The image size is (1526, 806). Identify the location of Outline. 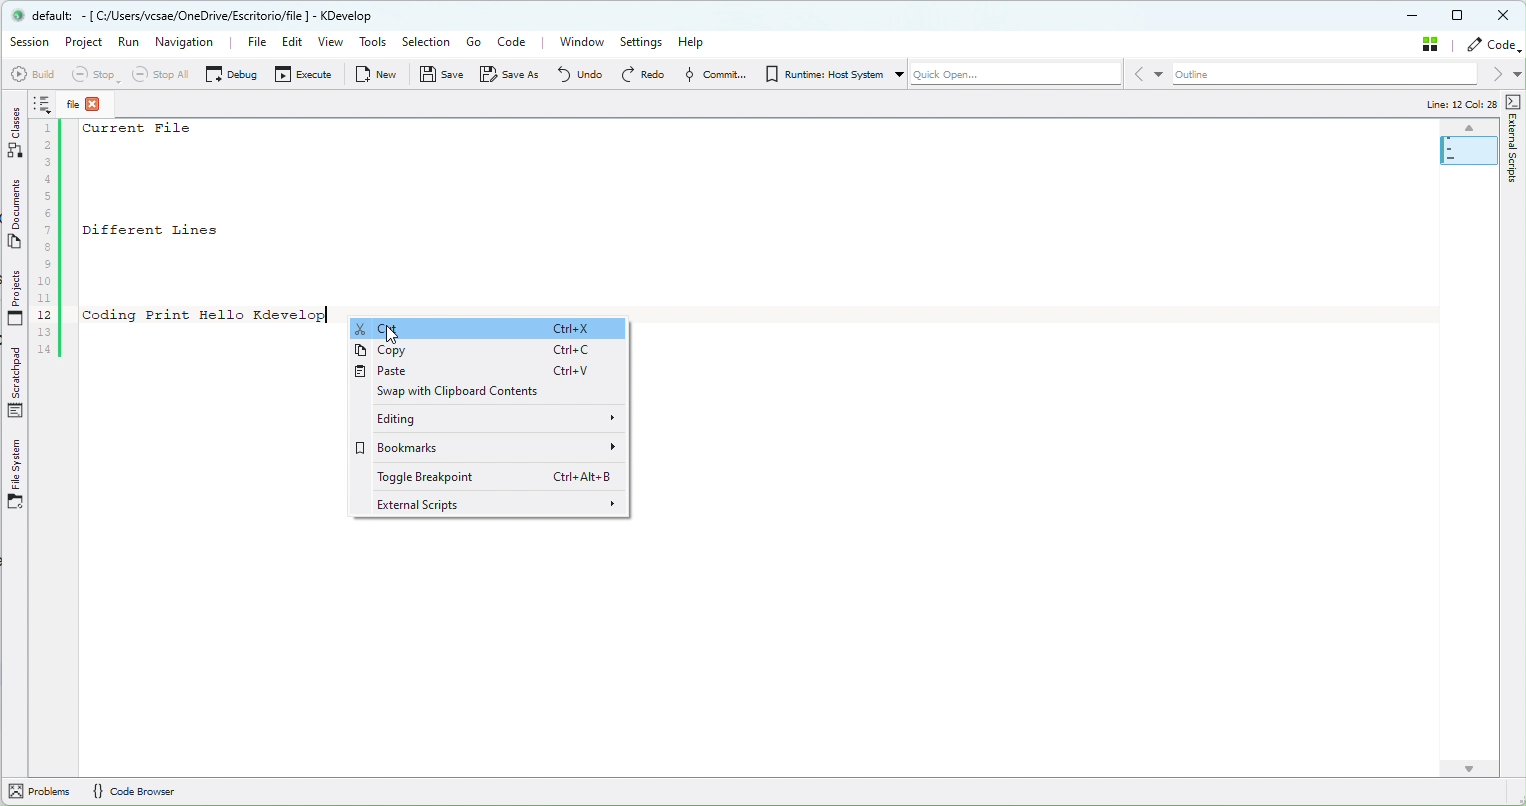
(1326, 76).